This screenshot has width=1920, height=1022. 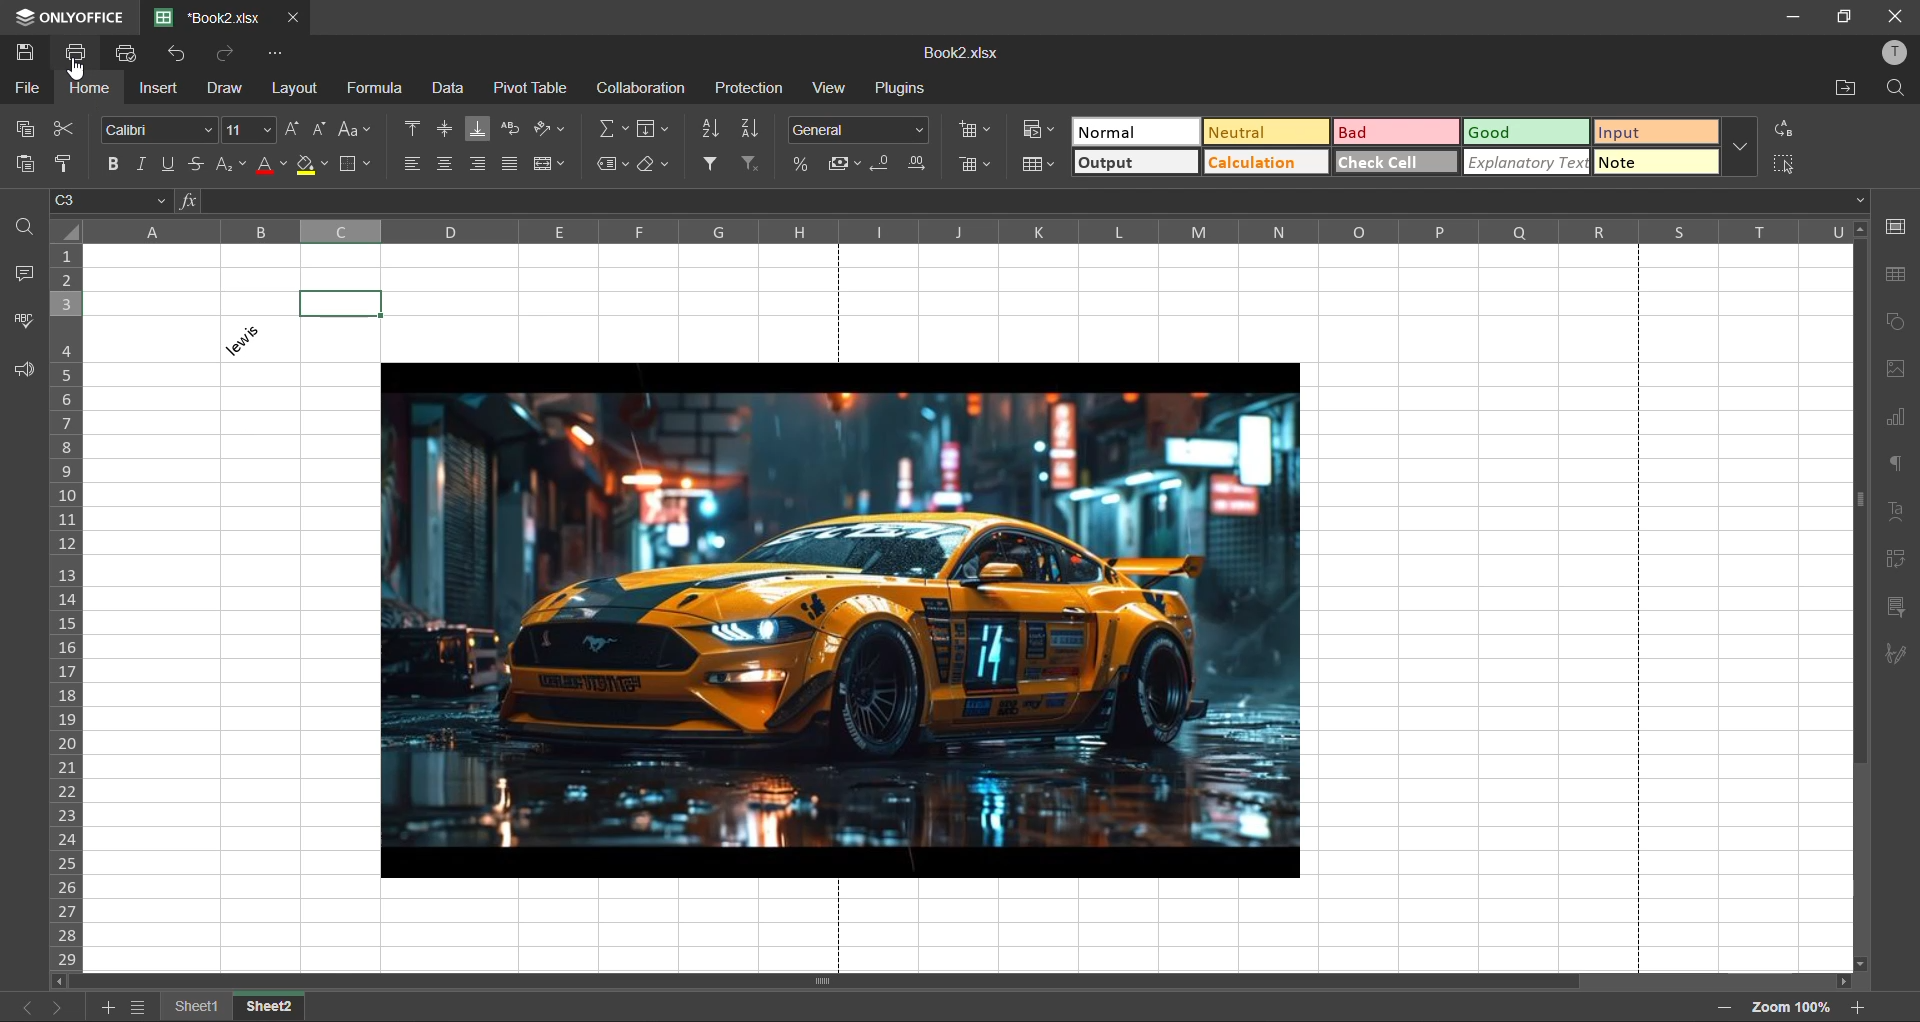 I want to click on find, so click(x=29, y=225).